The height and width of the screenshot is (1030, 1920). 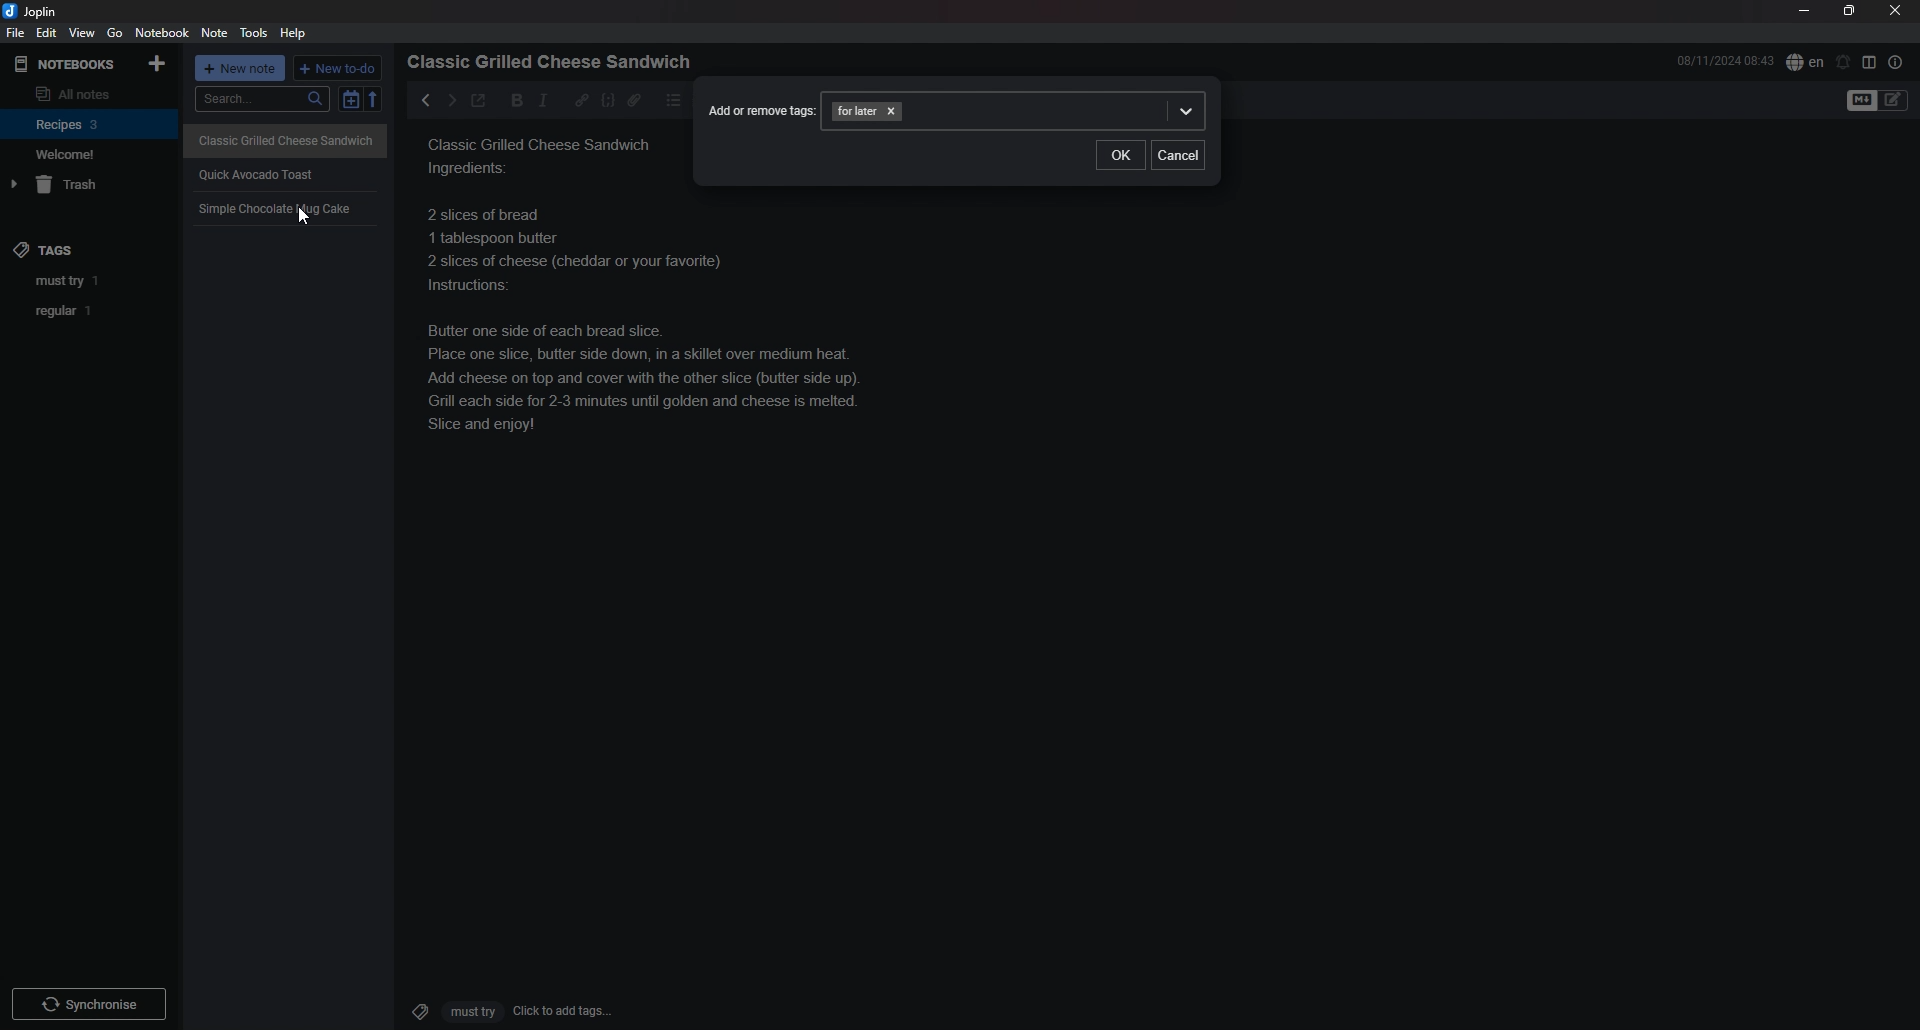 I want to click on note properties, so click(x=1896, y=62).